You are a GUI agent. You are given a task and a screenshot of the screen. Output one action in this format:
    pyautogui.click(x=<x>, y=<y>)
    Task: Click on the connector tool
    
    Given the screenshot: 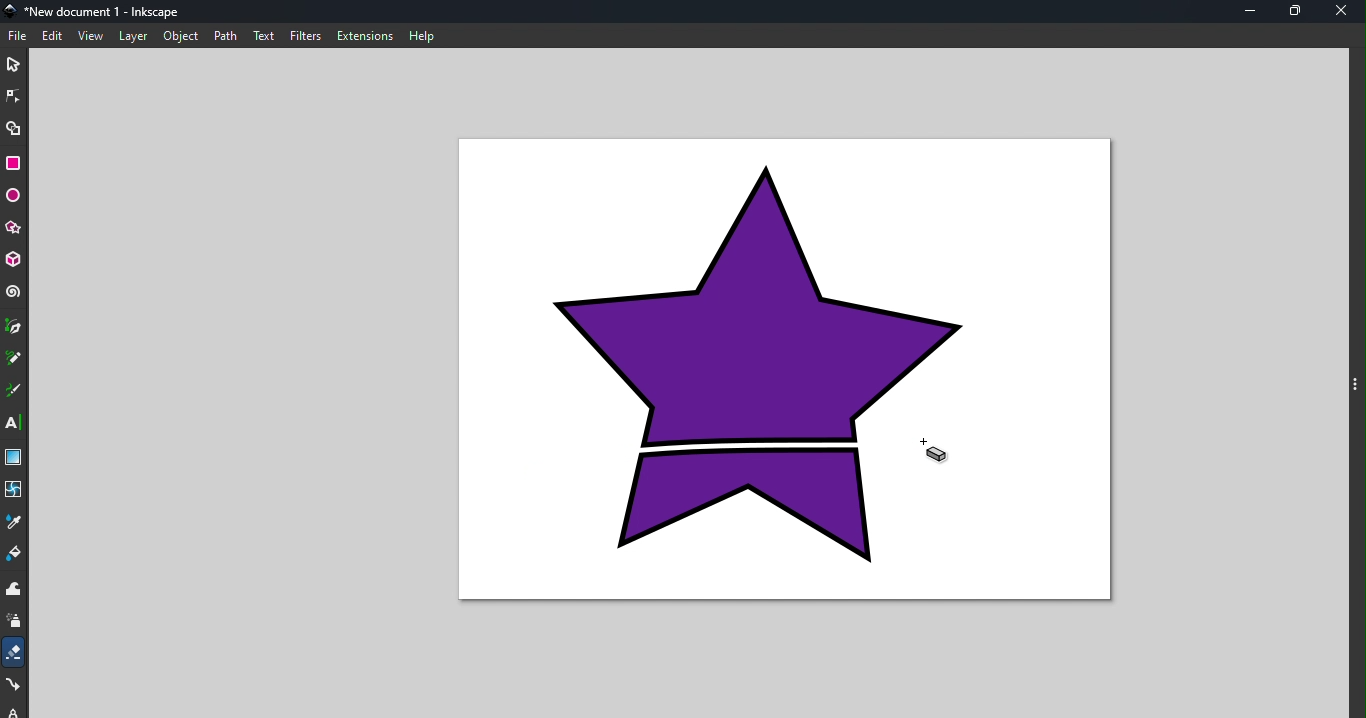 What is the action you would take?
    pyautogui.click(x=15, y=686)
    